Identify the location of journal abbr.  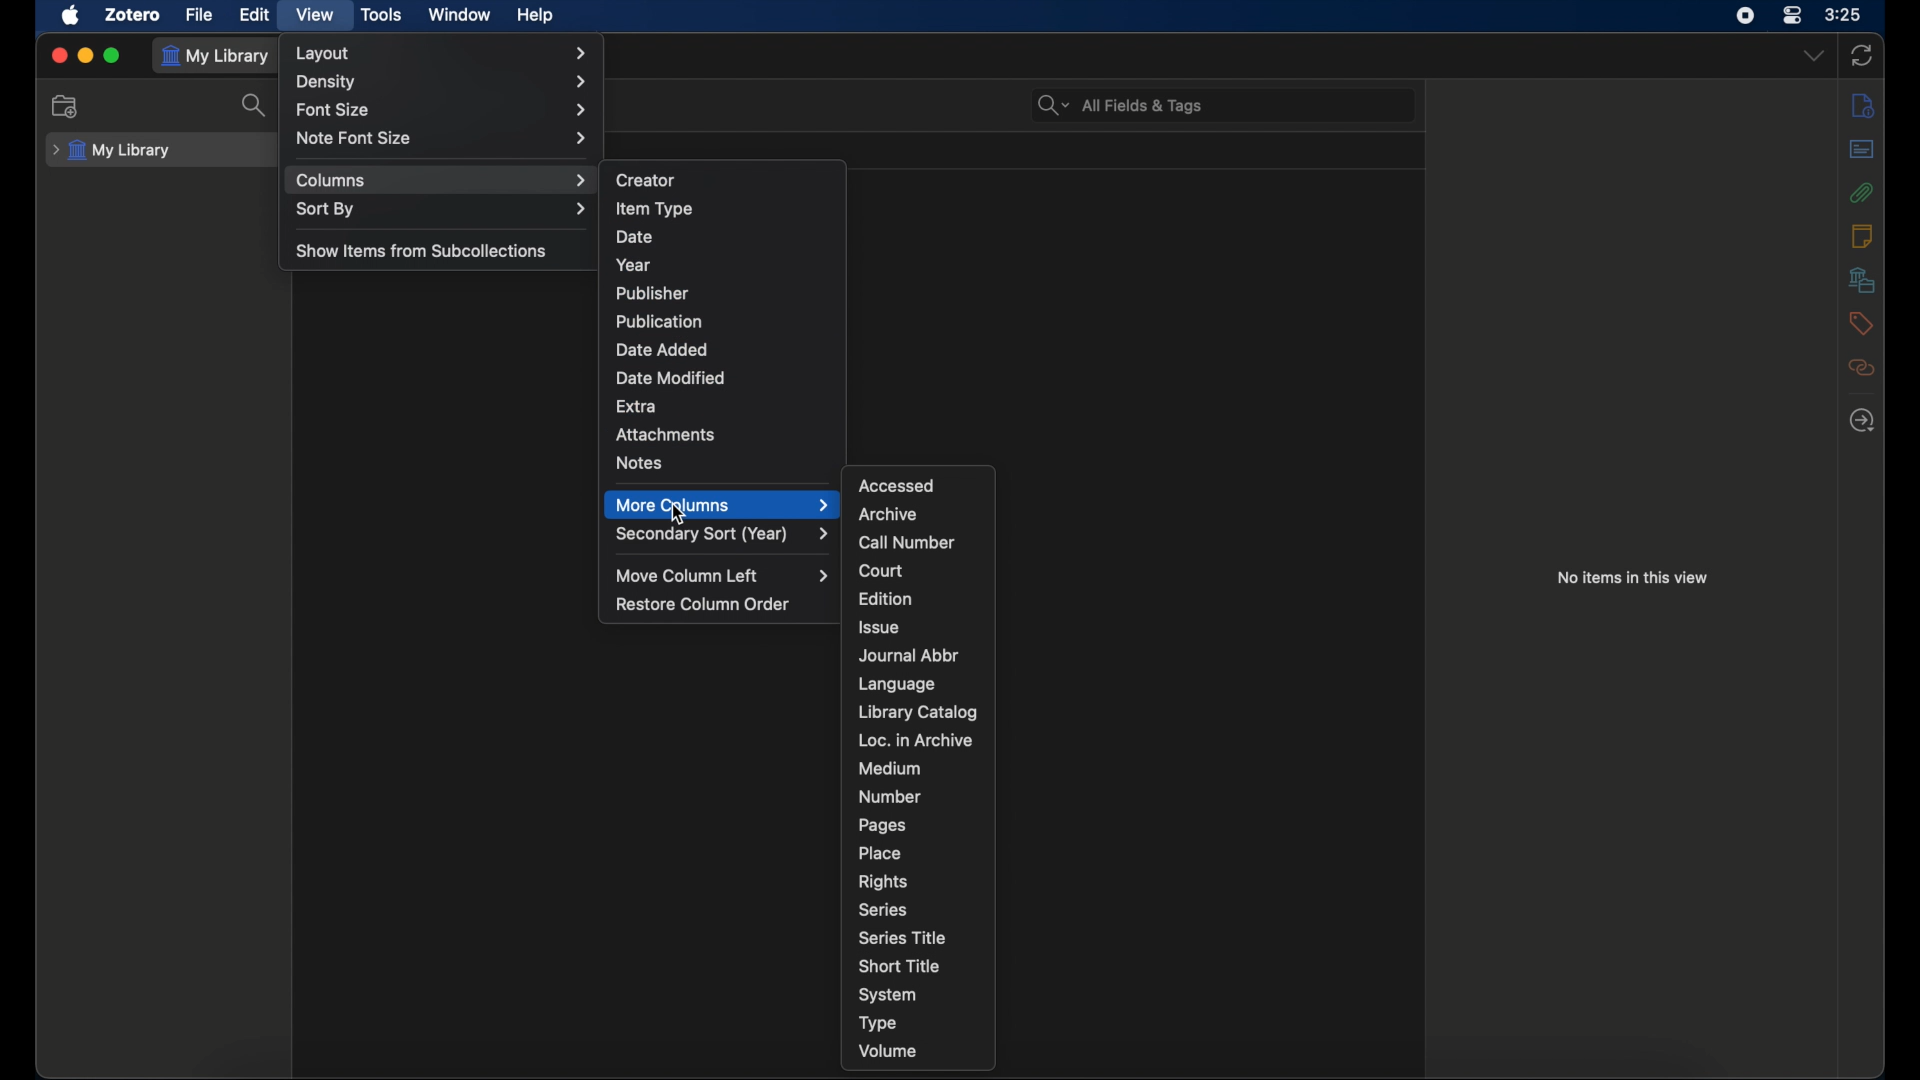
(907, 655).